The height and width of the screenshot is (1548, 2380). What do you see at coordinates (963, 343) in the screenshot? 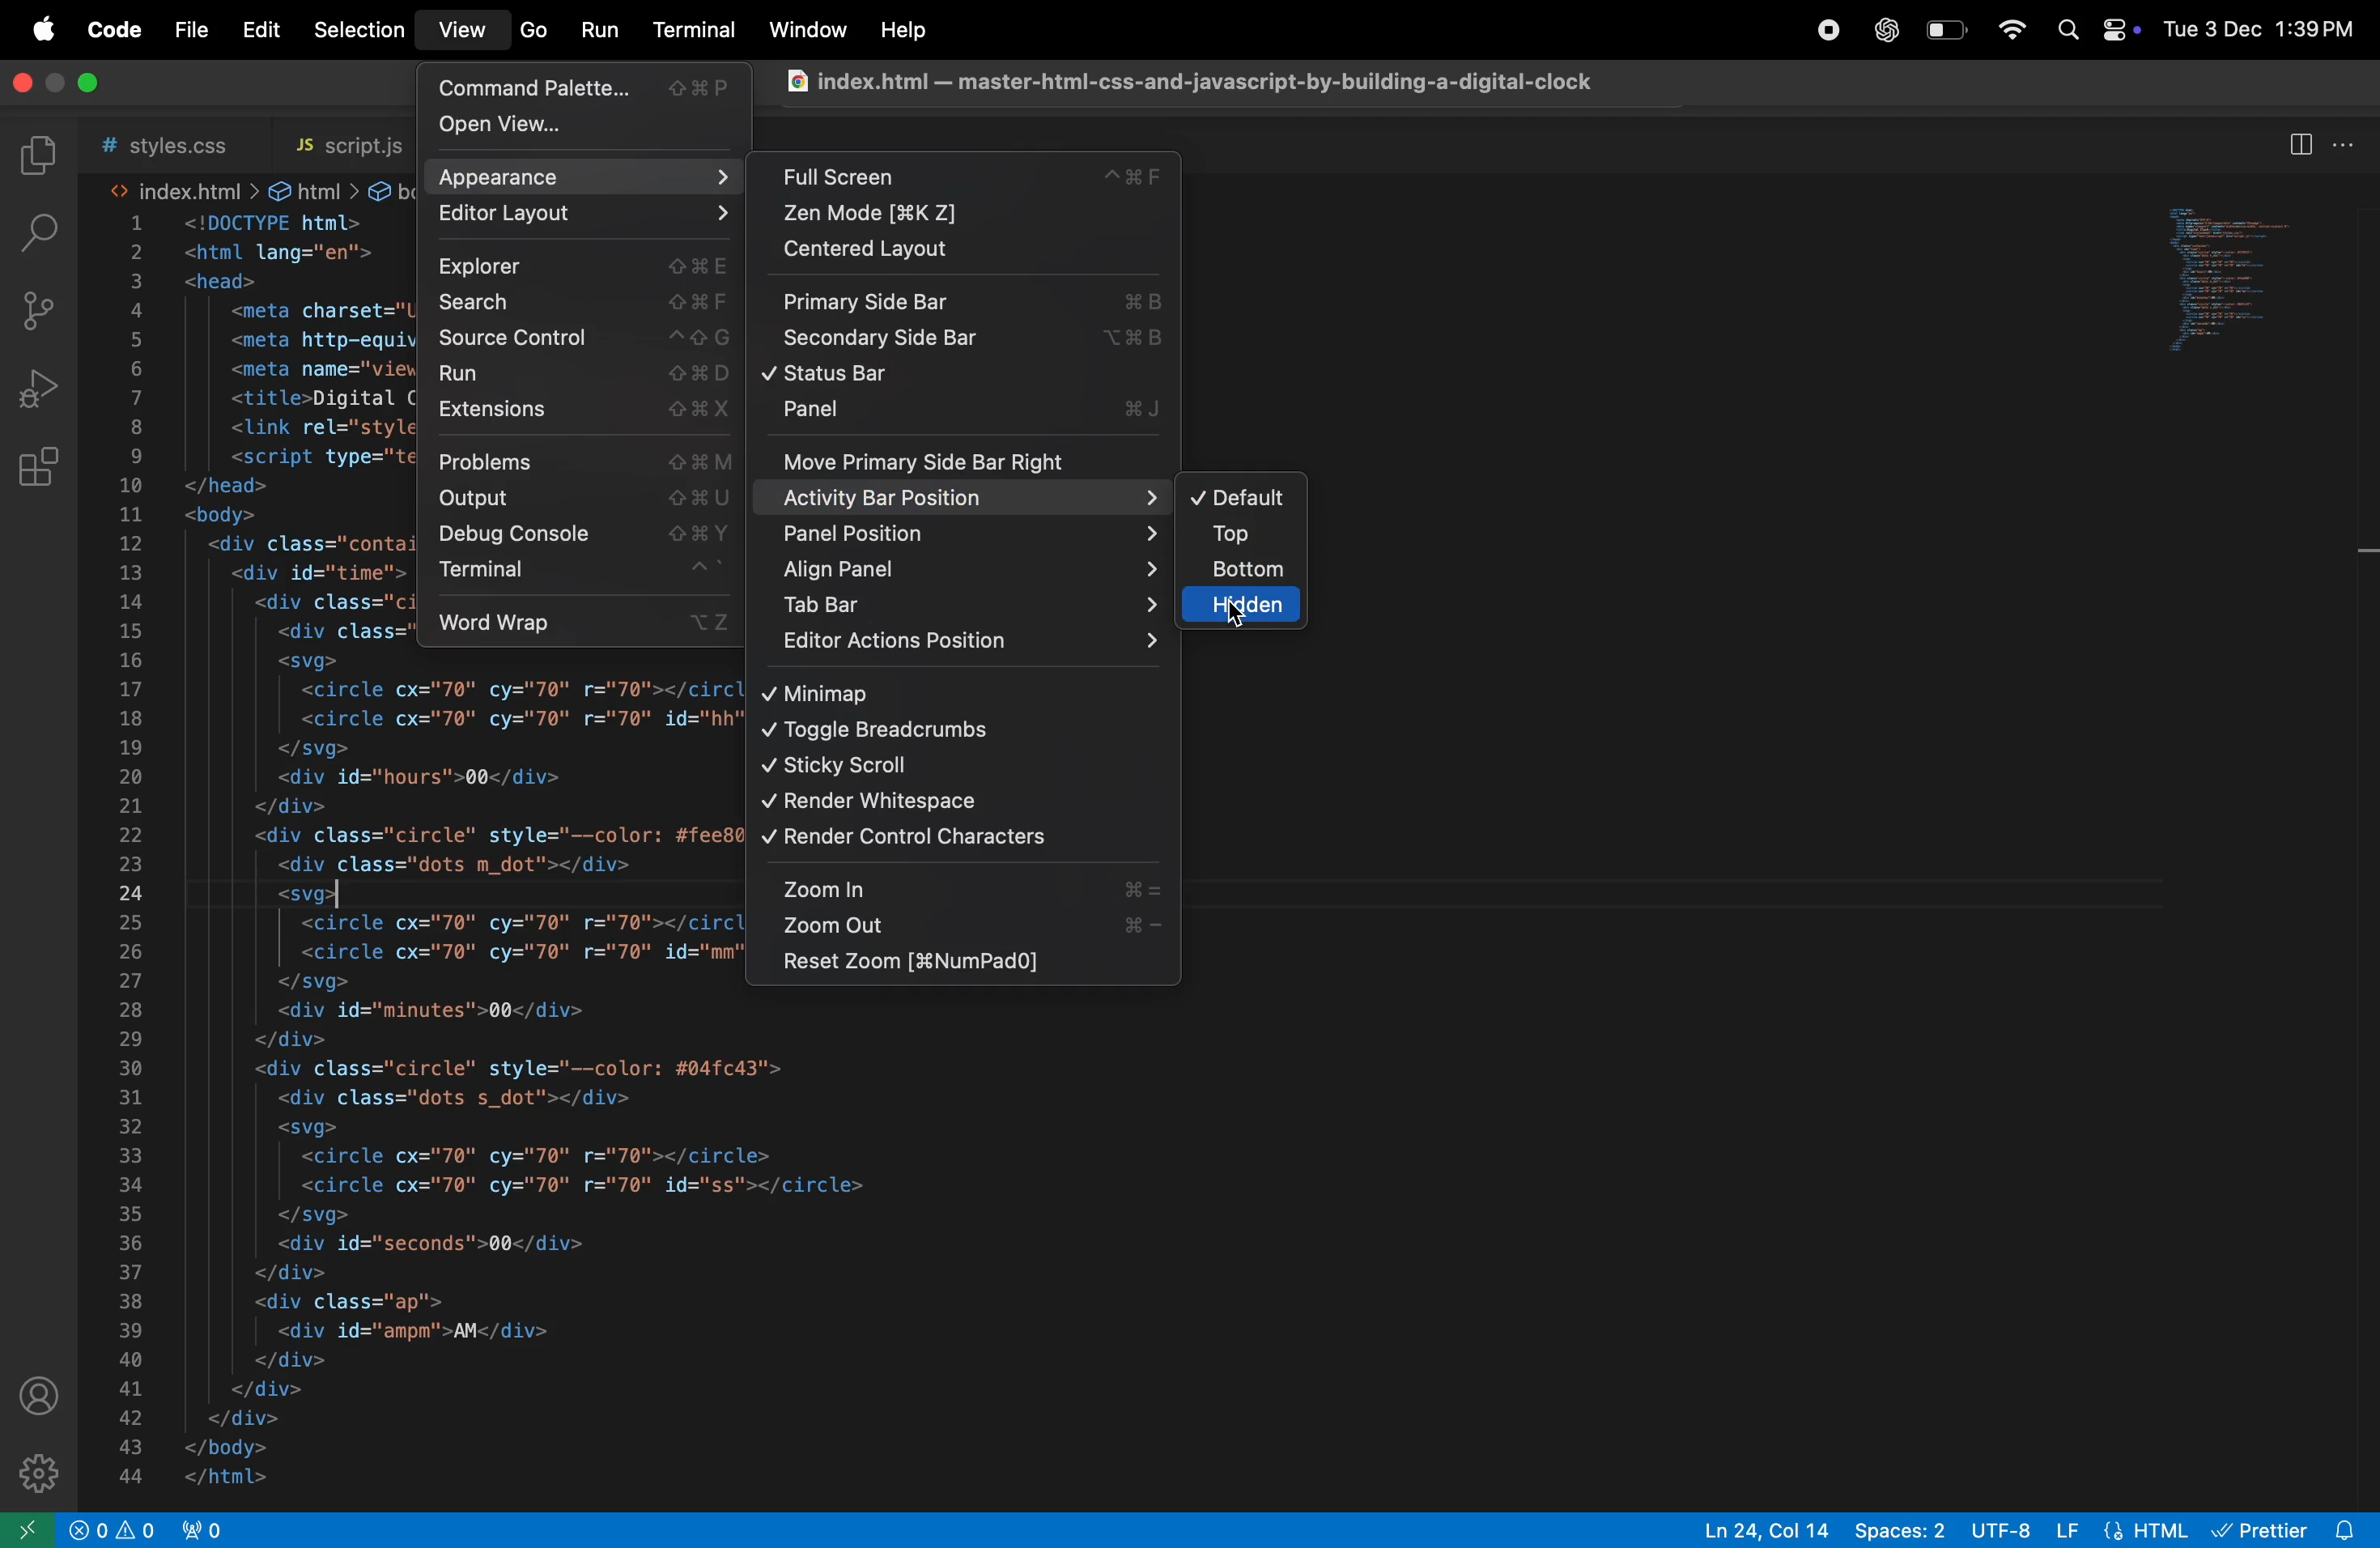
I see `secondary side bar` at bounding box center [963, 343].